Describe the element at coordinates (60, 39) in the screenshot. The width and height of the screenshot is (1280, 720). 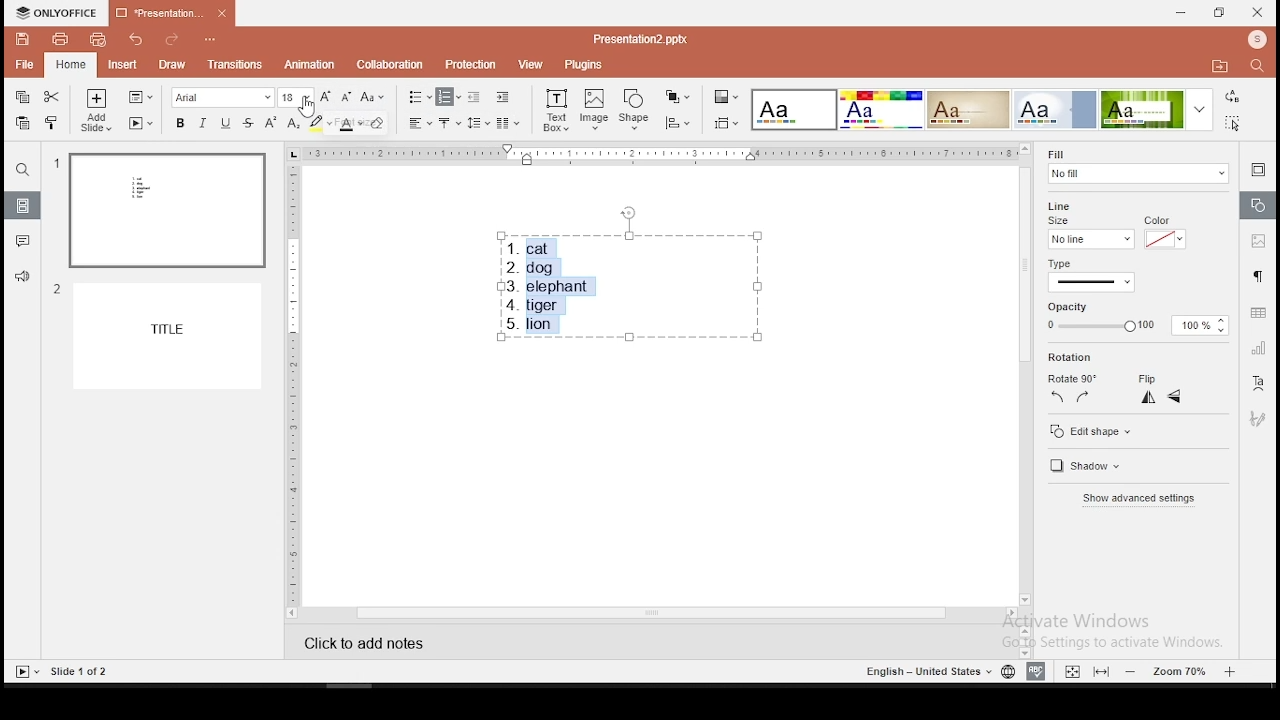
I see `print file` at that location.